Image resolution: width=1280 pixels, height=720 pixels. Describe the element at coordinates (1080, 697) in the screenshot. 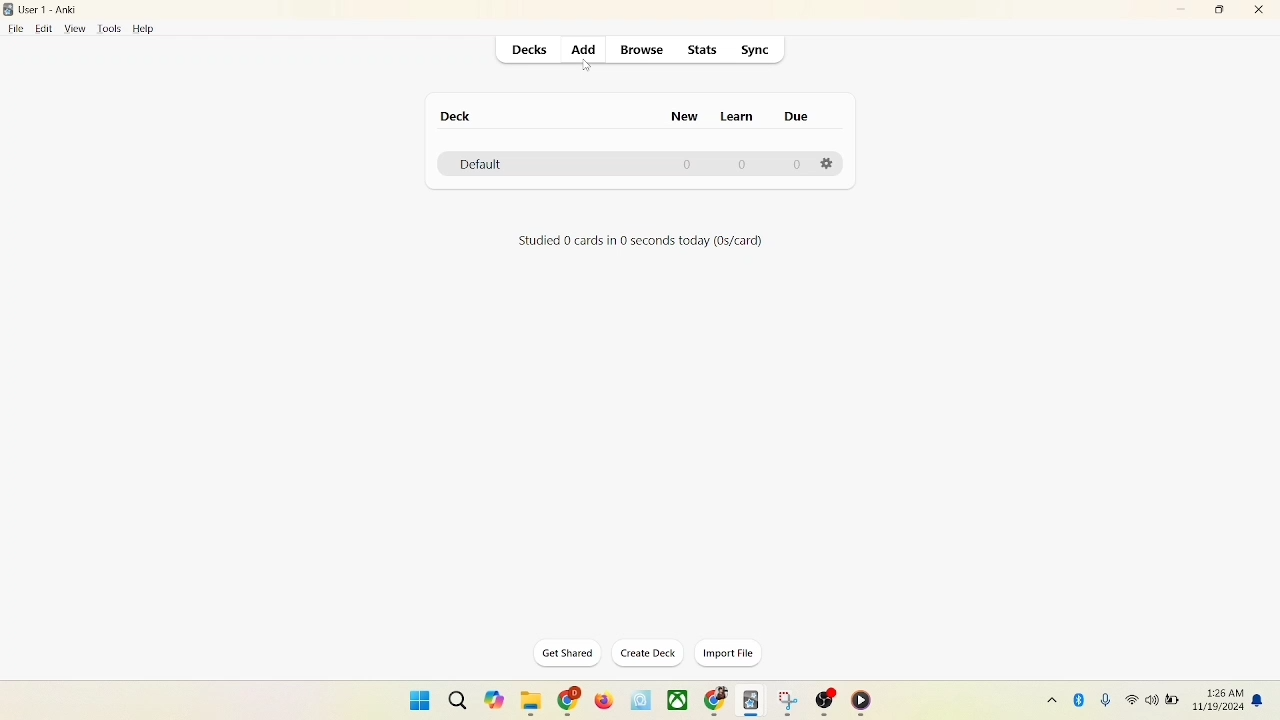

I see `Bluetooth` at that location.